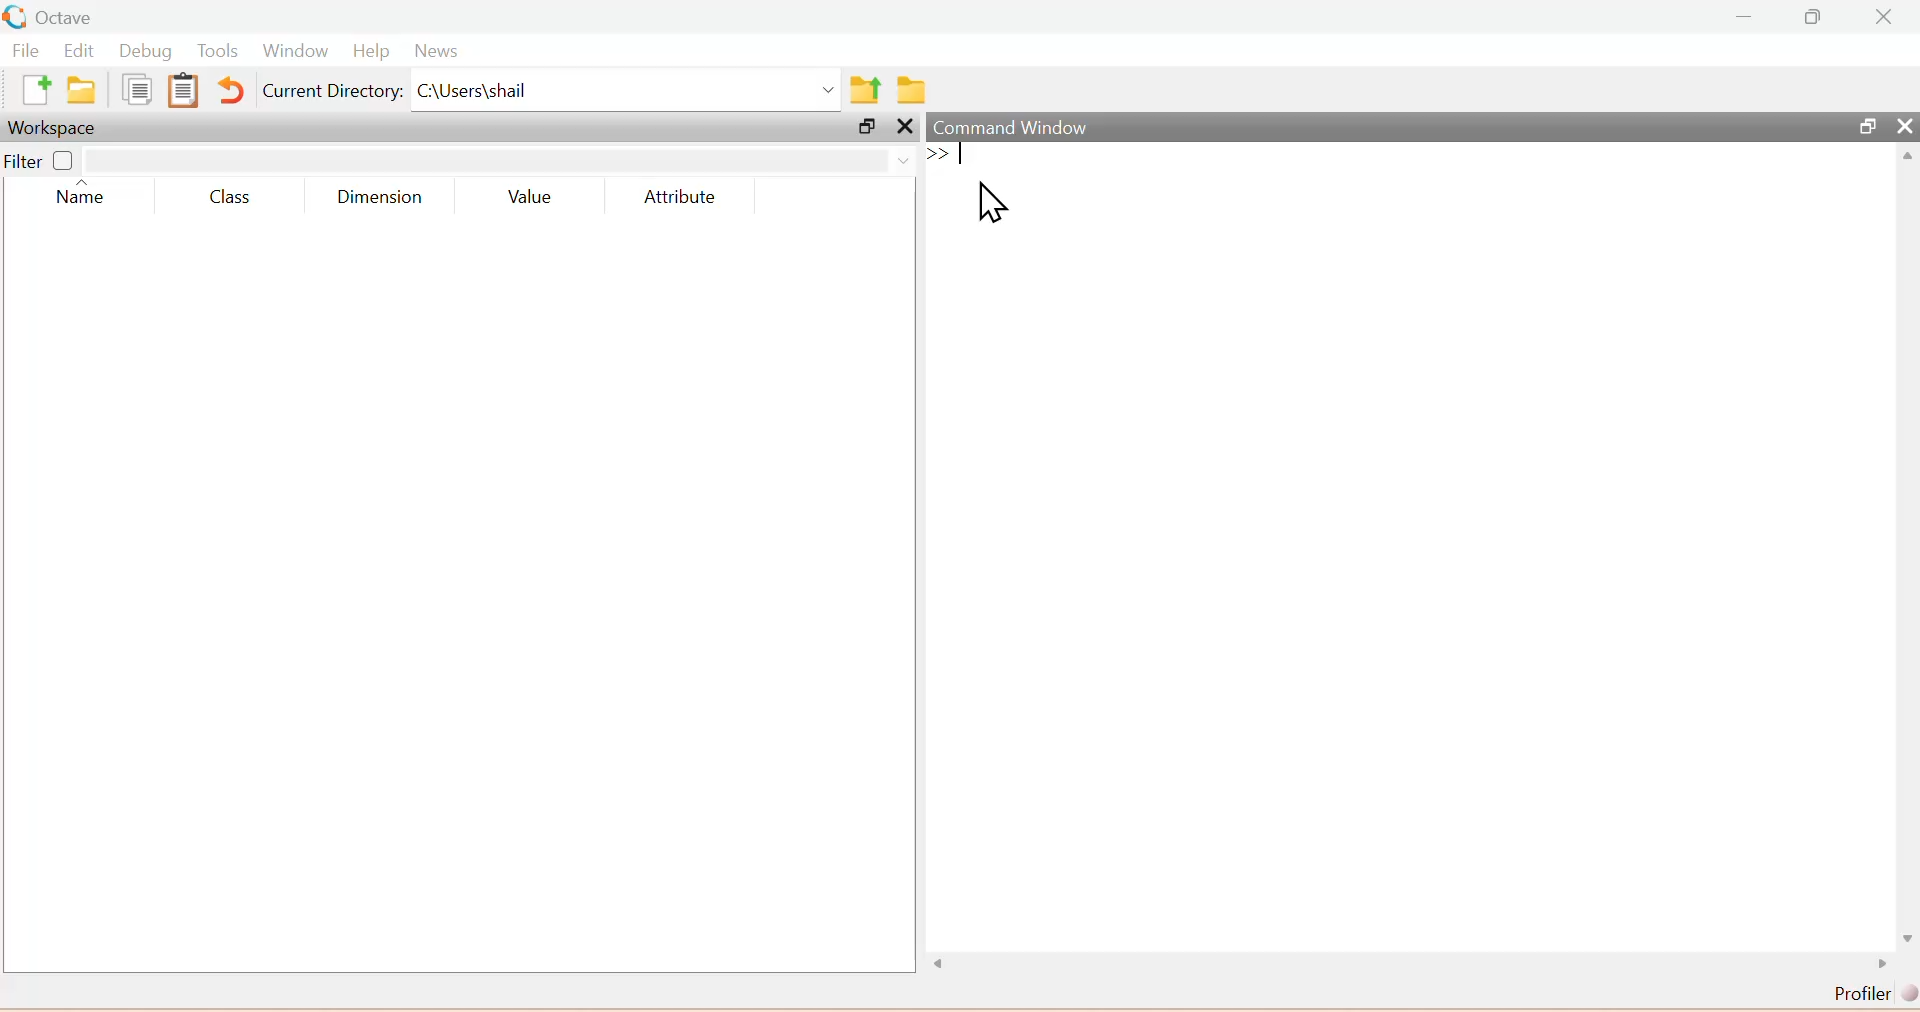 The width and height of the screenshot is (1920, 1012). I want to click on Maximize, so click(863, 127).